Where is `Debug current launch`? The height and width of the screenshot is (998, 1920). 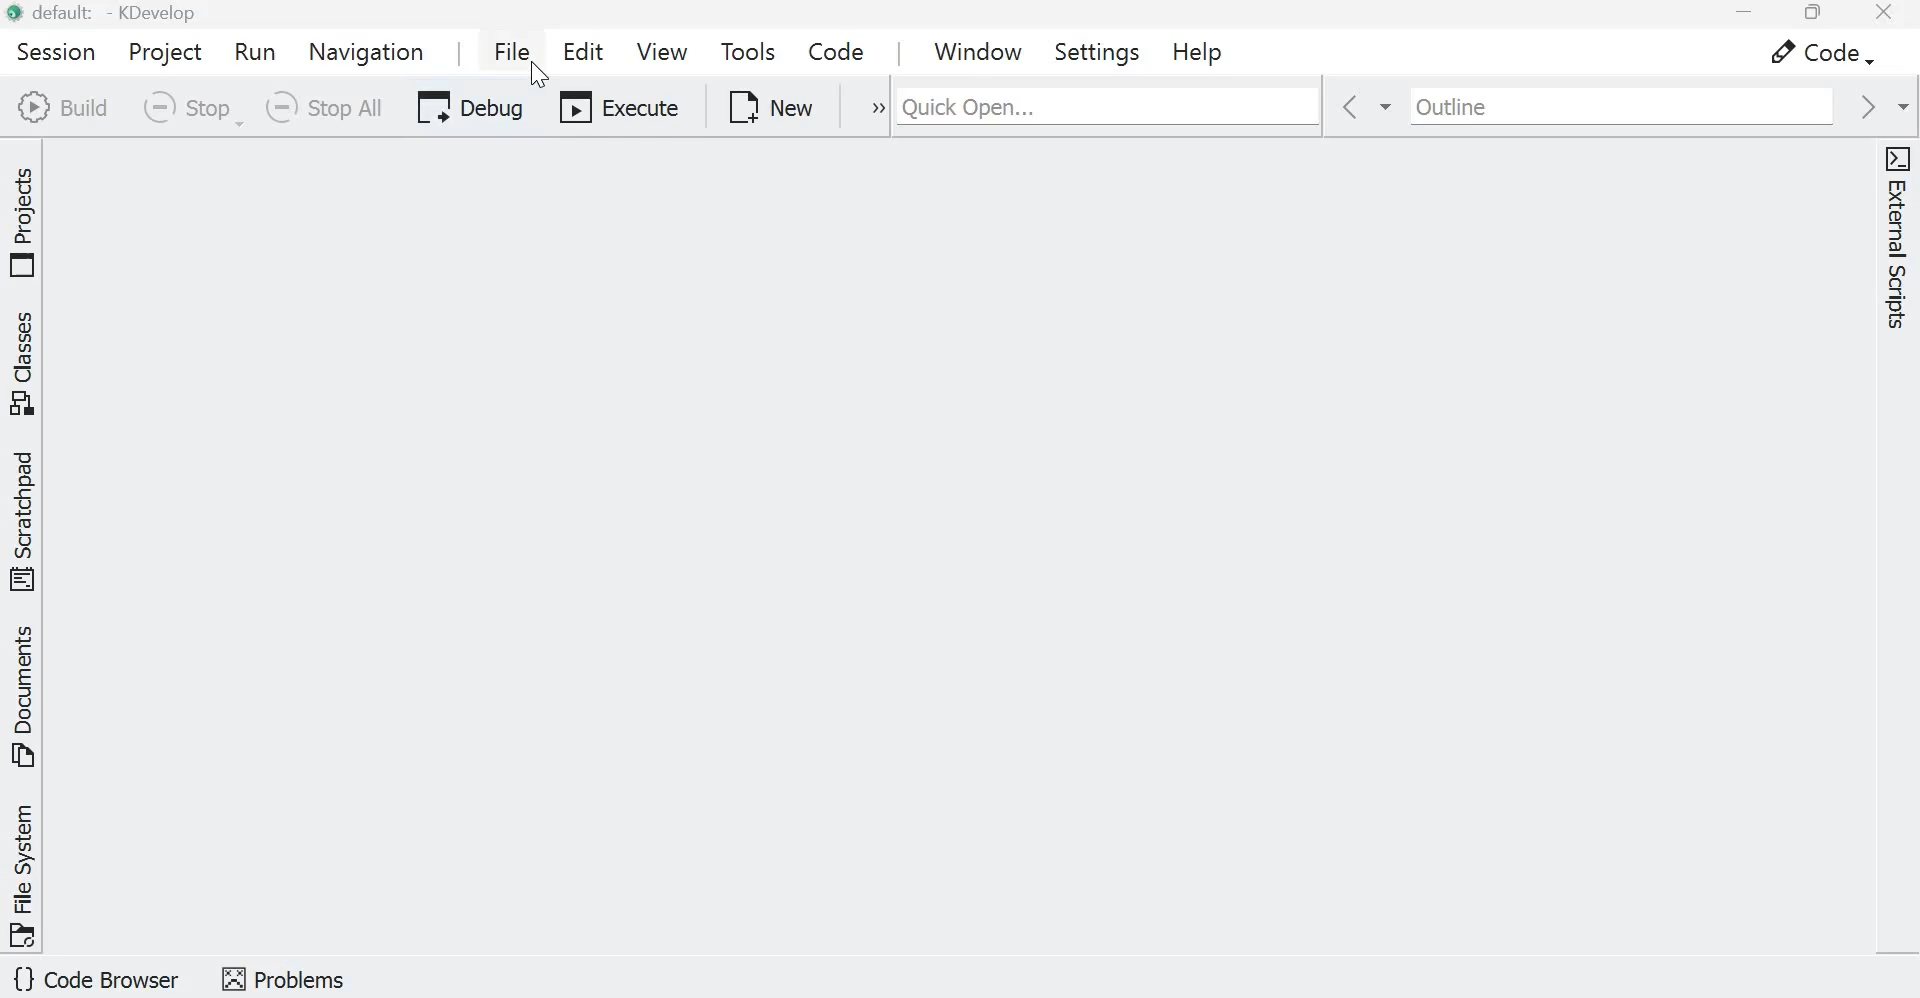 Debug current launch is located at coordinates (464, 110).